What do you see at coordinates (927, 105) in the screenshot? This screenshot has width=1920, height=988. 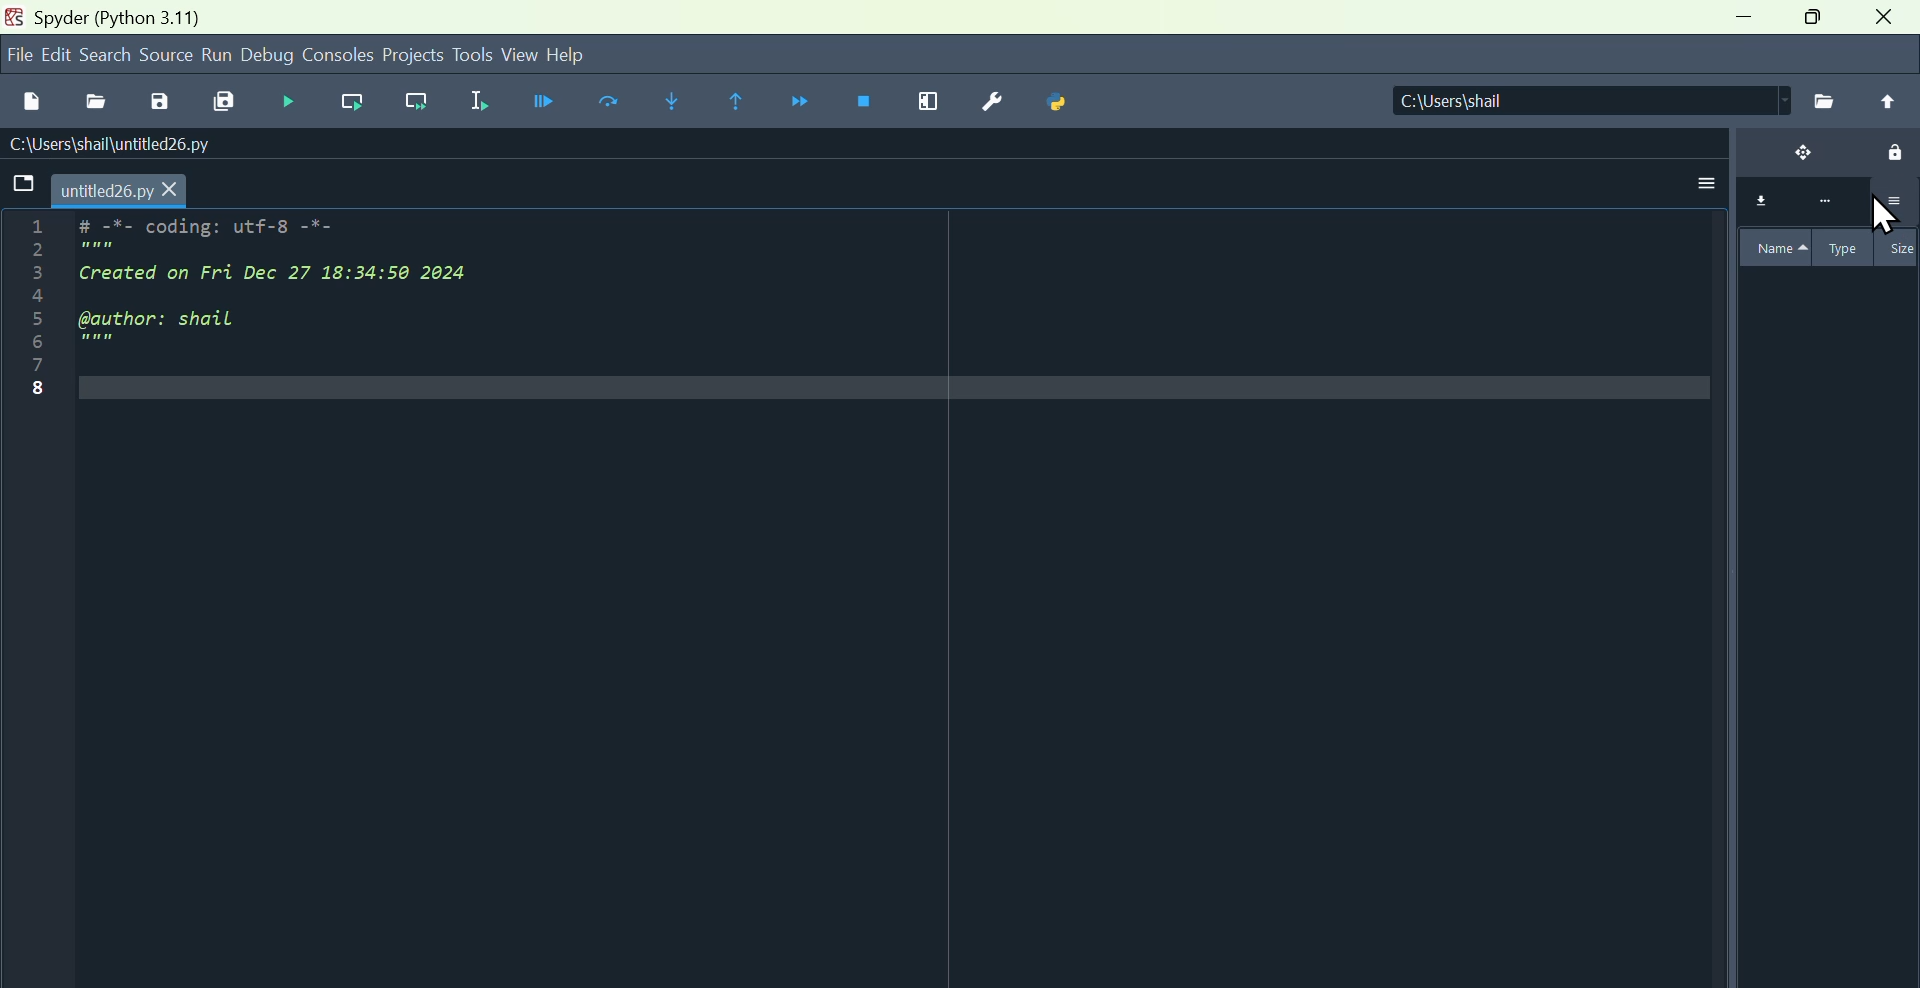 I see `maximise current window` at bounding box center [927, 105].